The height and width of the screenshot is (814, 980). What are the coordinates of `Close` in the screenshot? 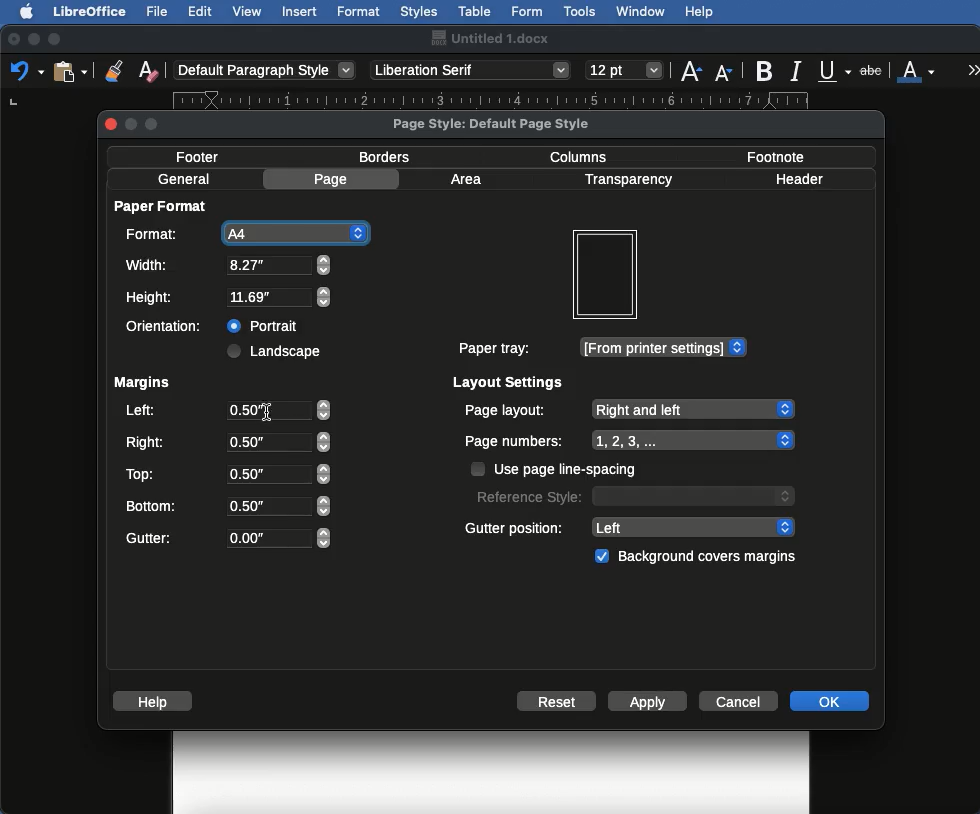 It's located at (14, 40).